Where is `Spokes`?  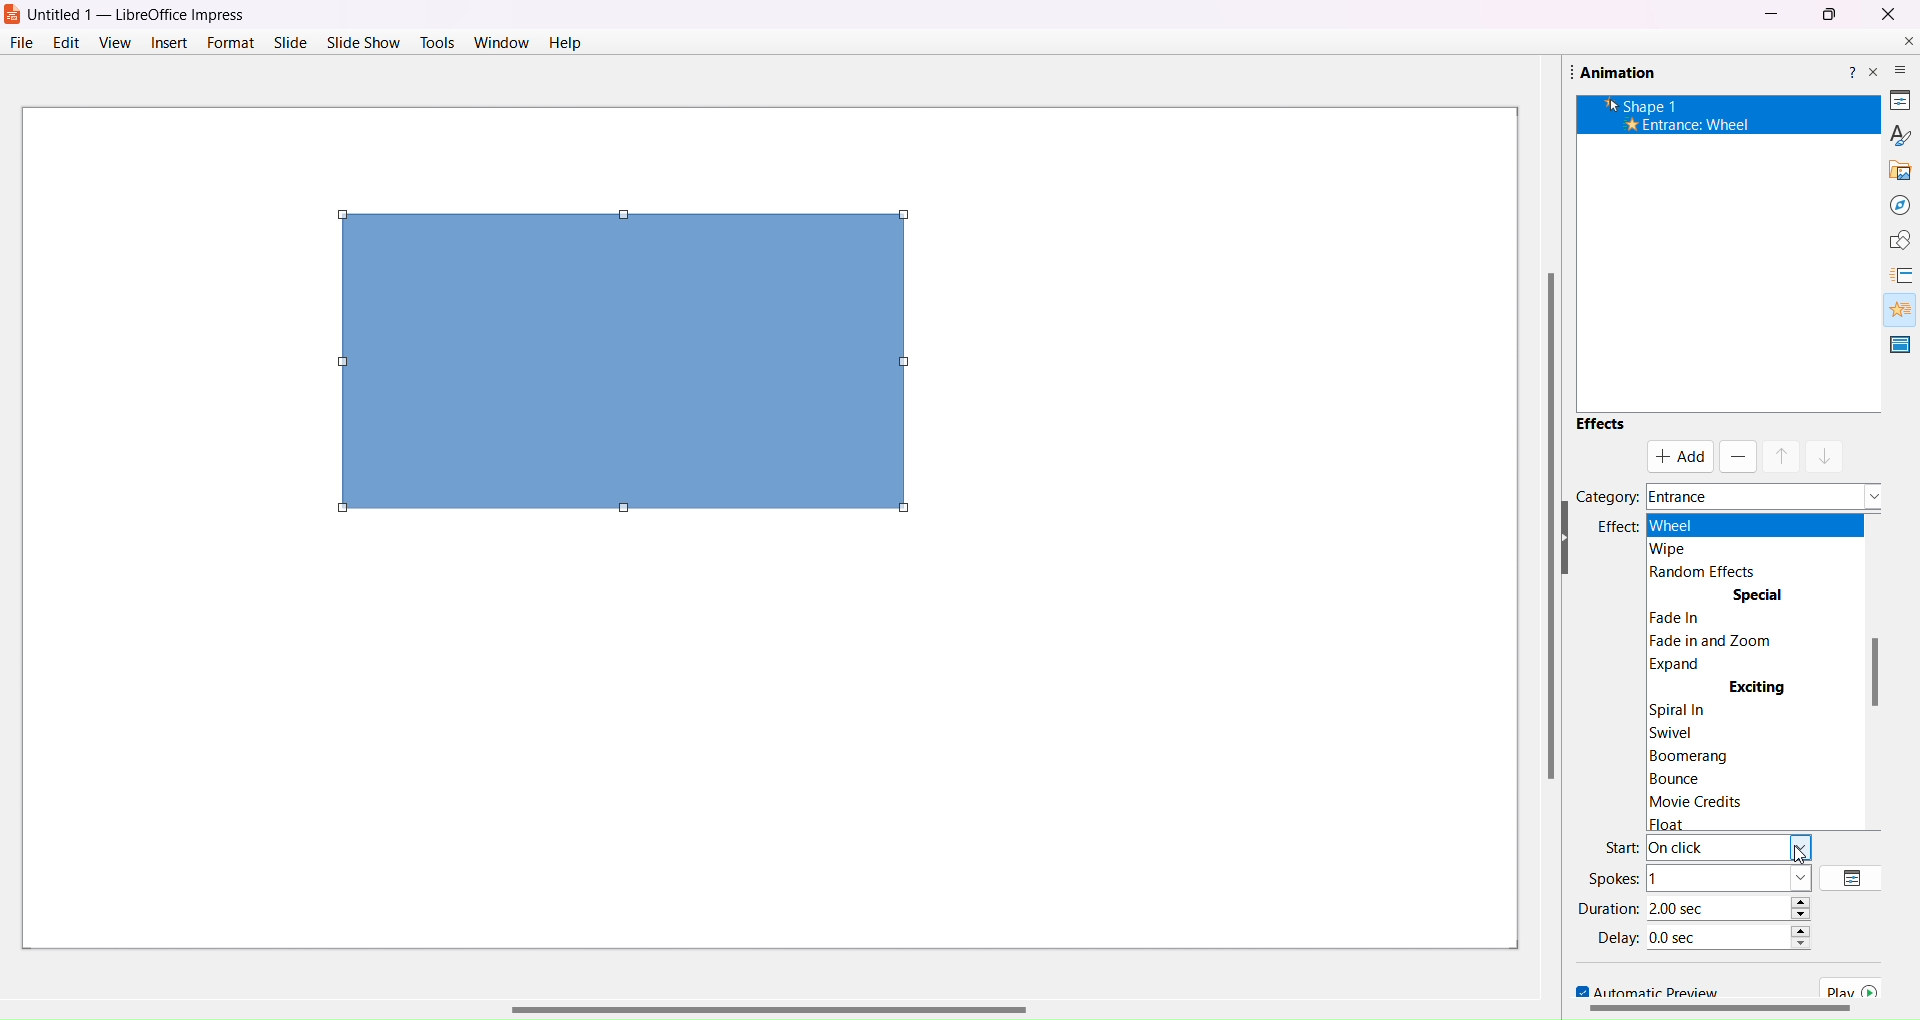
Spokes is located at coordinates (1614, 878).